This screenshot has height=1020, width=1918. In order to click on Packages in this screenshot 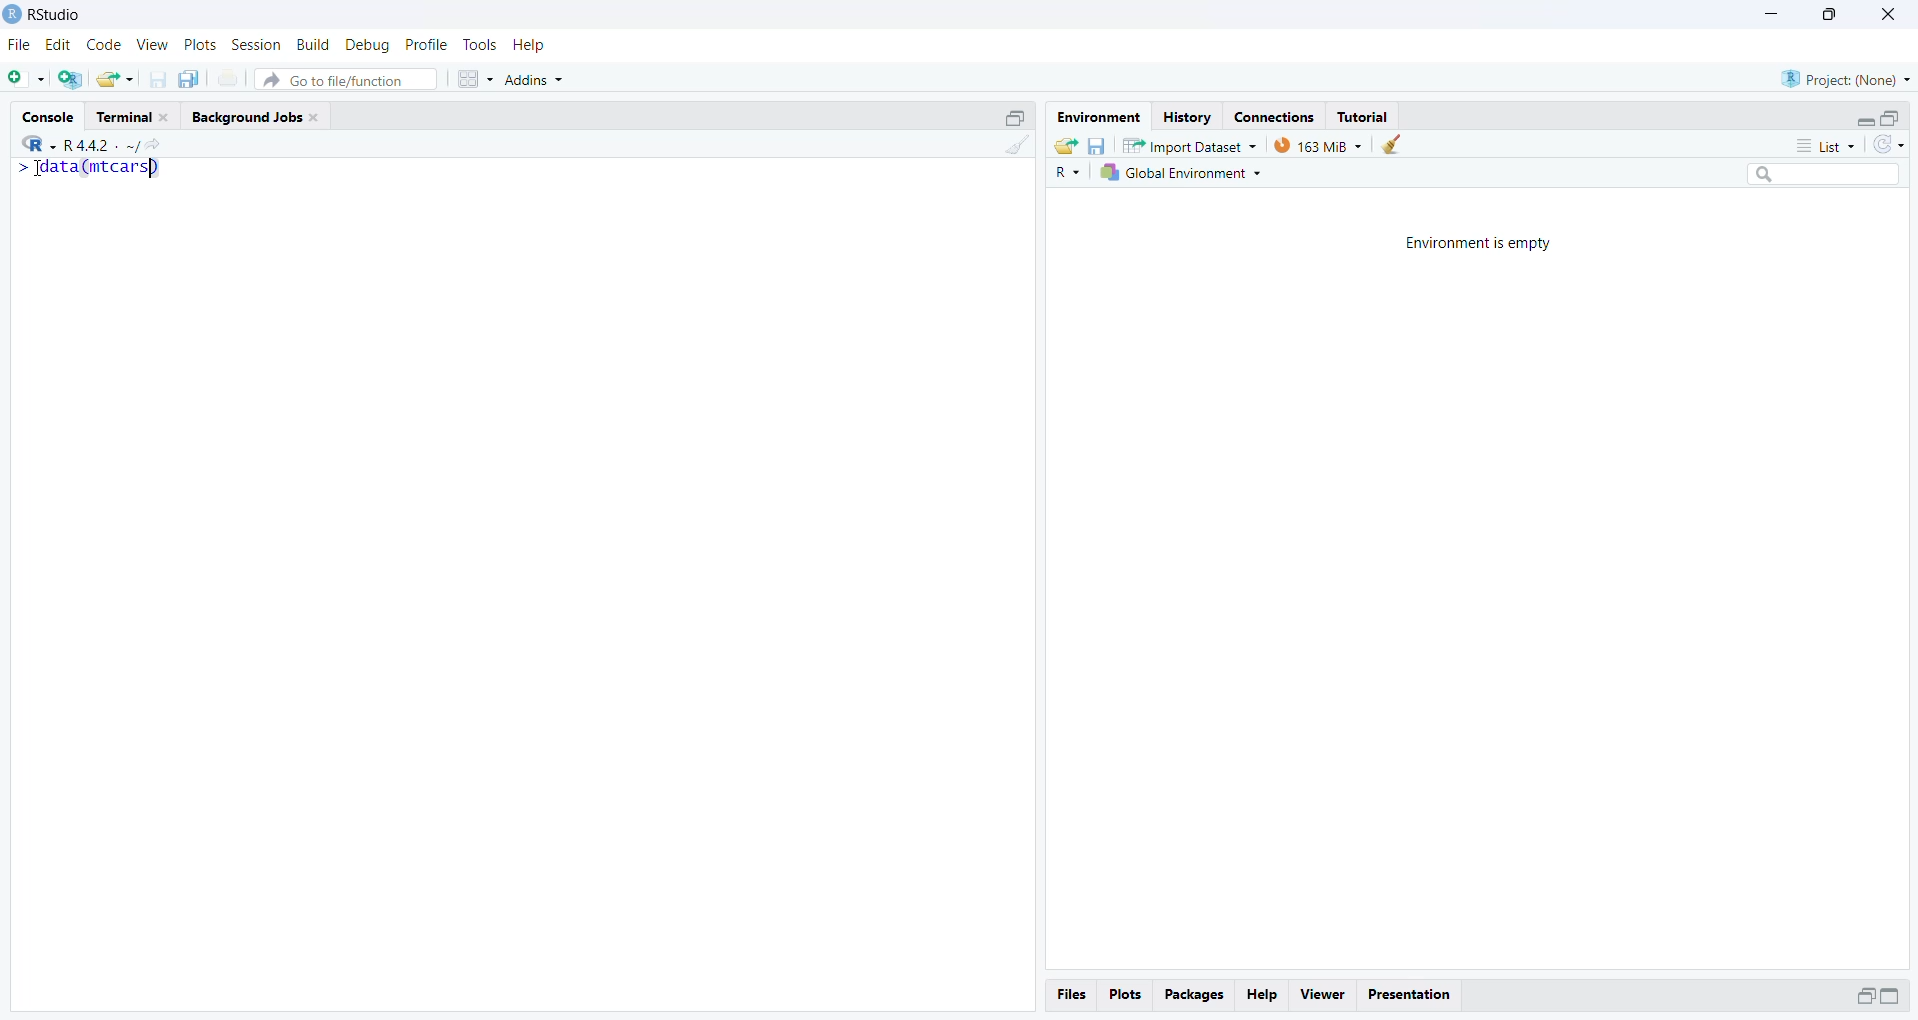, I will do `click(1197, 995)`.